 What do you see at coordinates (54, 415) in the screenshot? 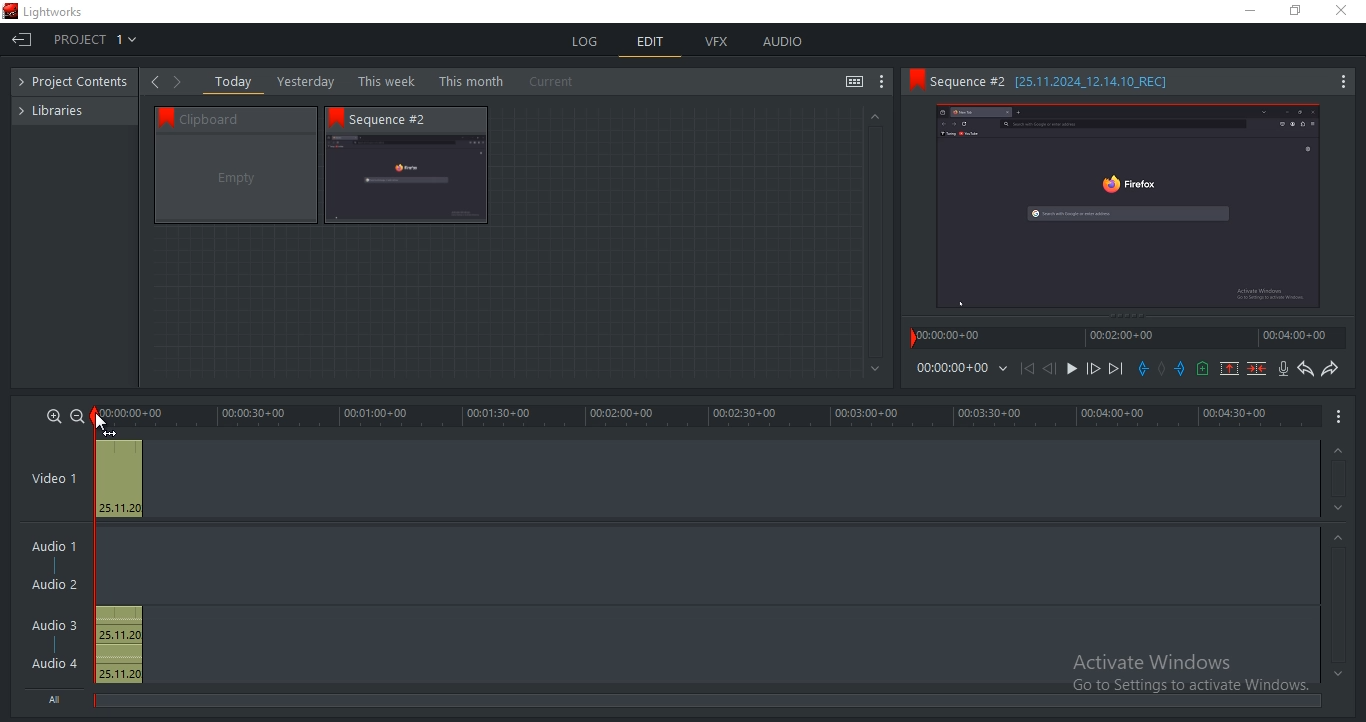
I see `zoom in` at bounding box center [54, 415].